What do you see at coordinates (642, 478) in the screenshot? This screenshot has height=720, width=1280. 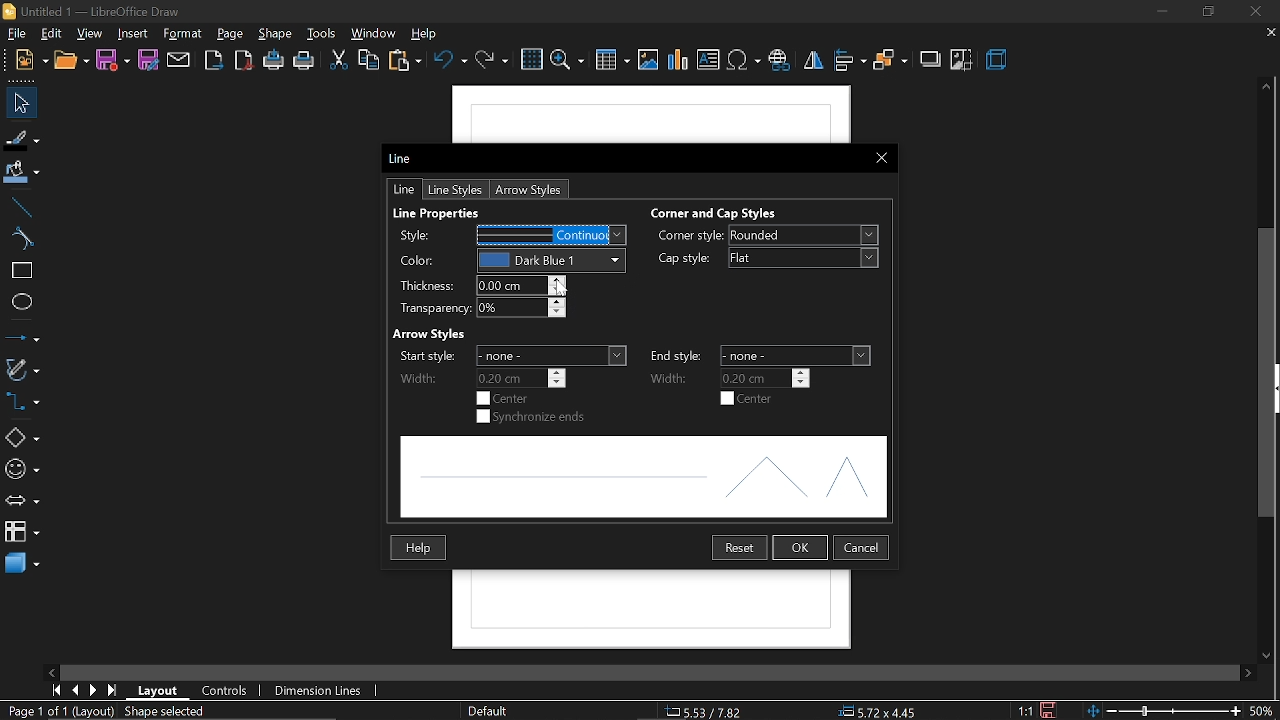 I see `preview` at bounding box center [642, 478].